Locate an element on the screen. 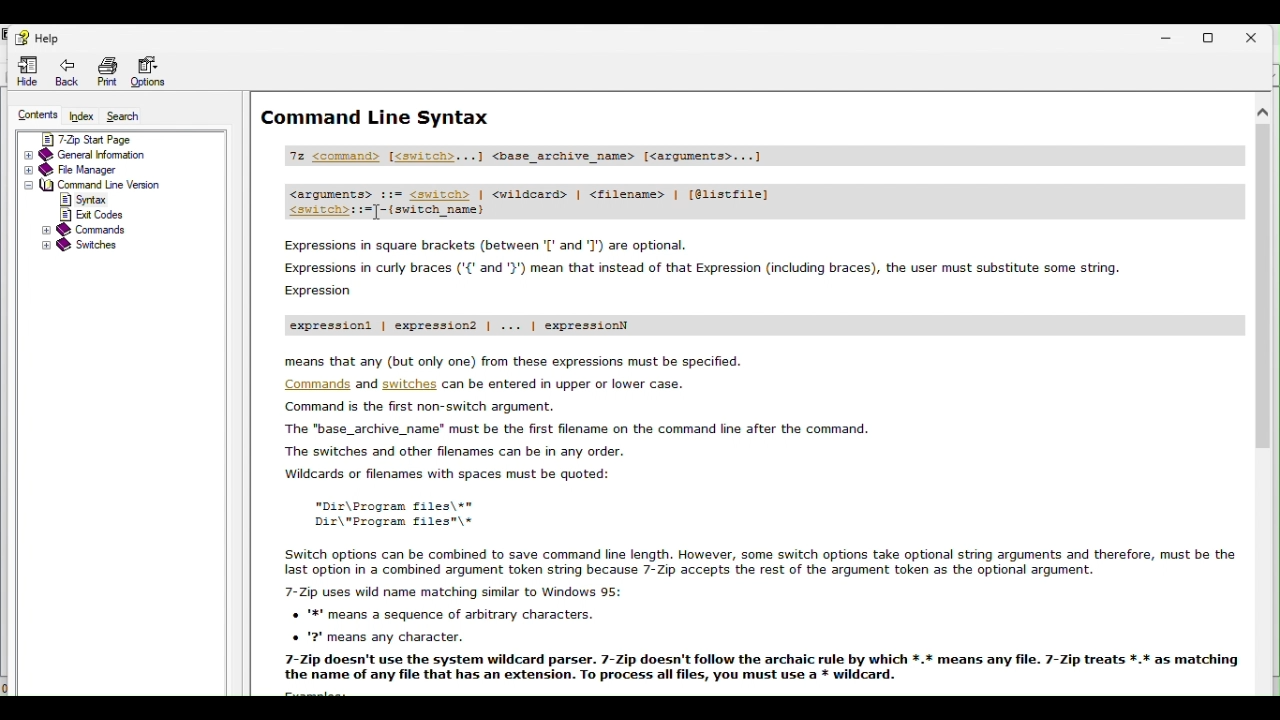 Image resolution: width=1280 pixels, height=720 pixels. switches is located at coordinates (85, 245).